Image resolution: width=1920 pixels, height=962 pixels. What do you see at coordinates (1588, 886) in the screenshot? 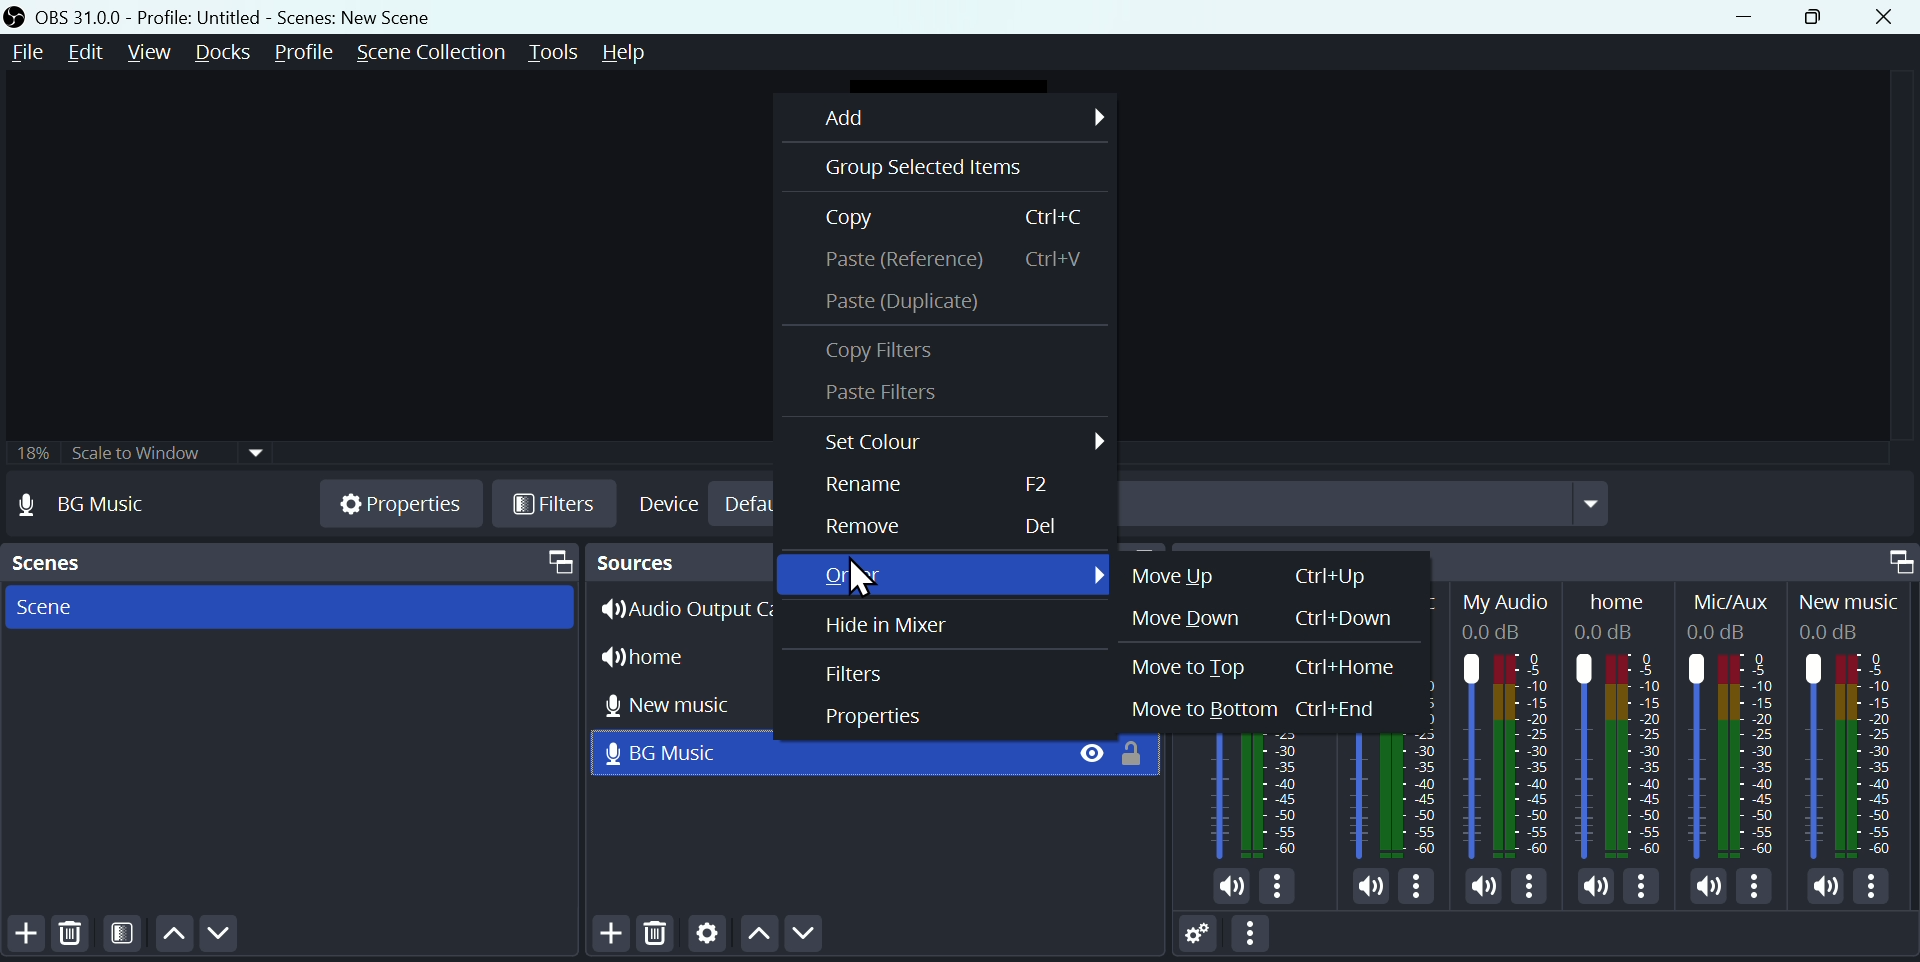
I see `Mute/Unmute` at bounding box center [1588, 886].